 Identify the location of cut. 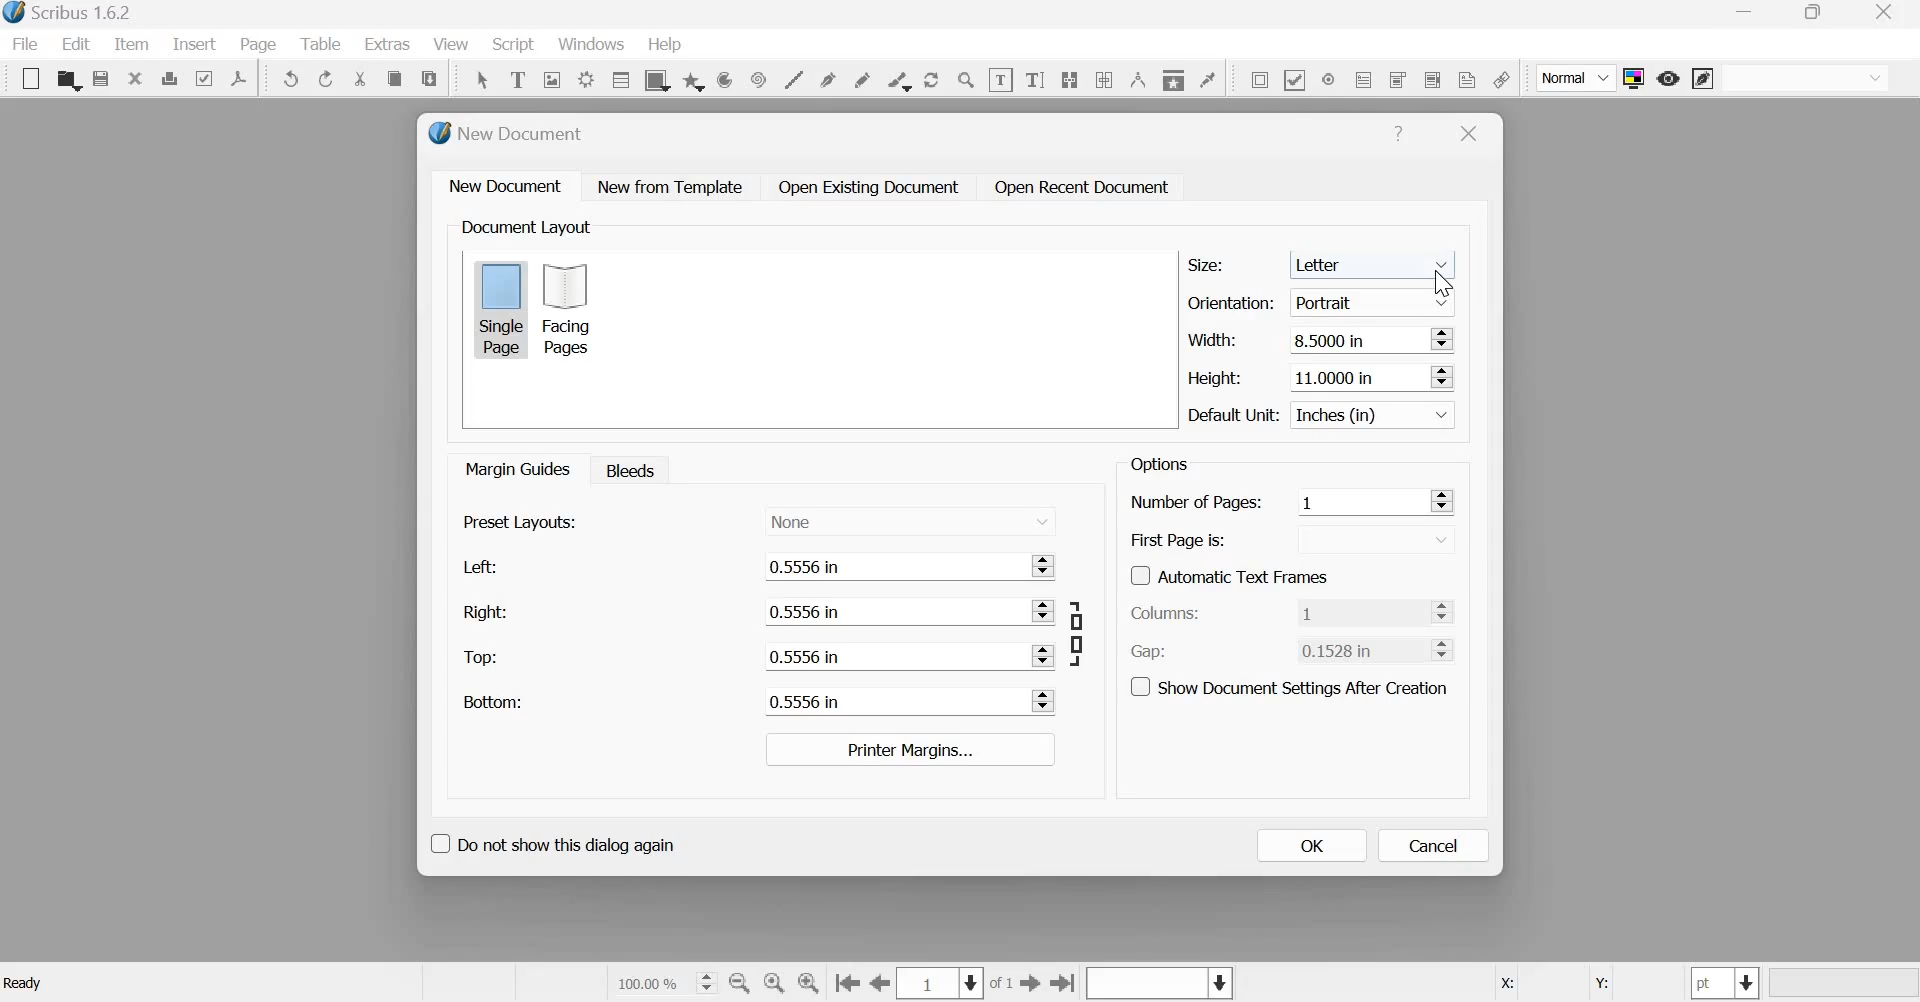
(361, 79).